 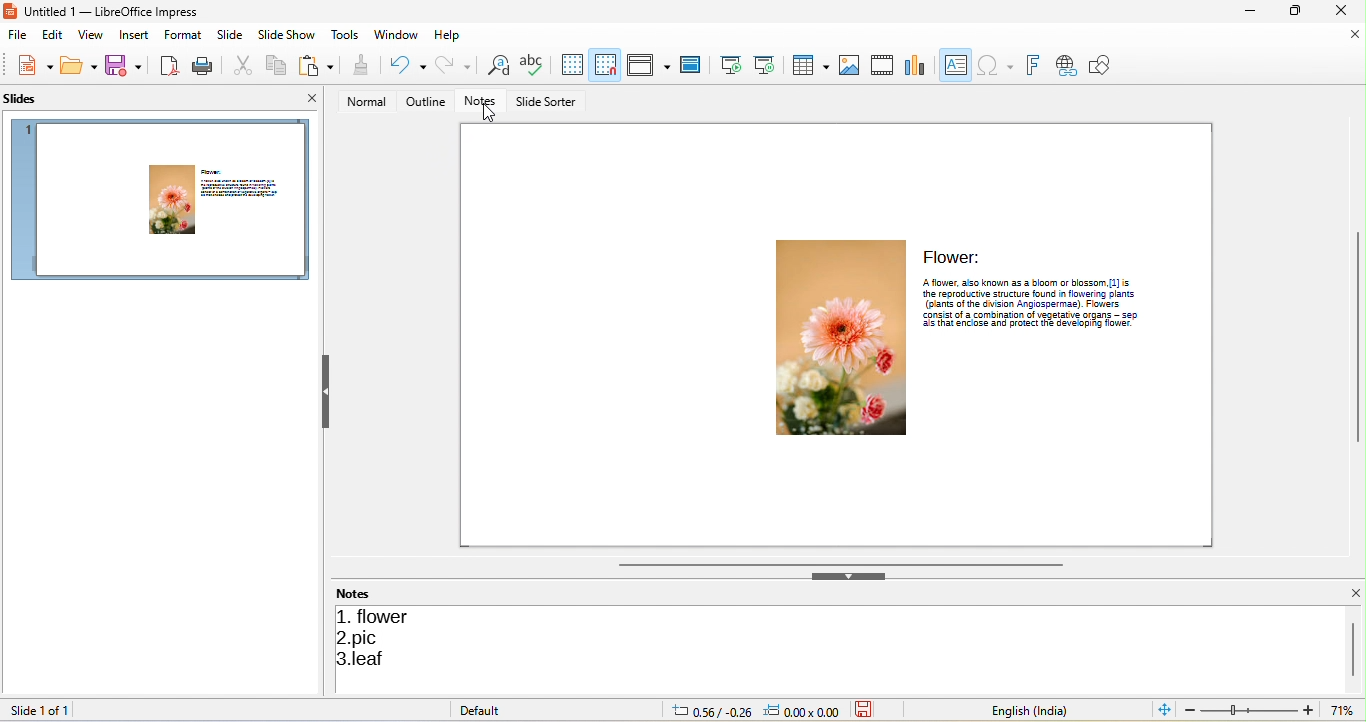 What do you see at coordinates (277, 65) in the screenshot?
I see `copy` at bounding box center [277, 65].